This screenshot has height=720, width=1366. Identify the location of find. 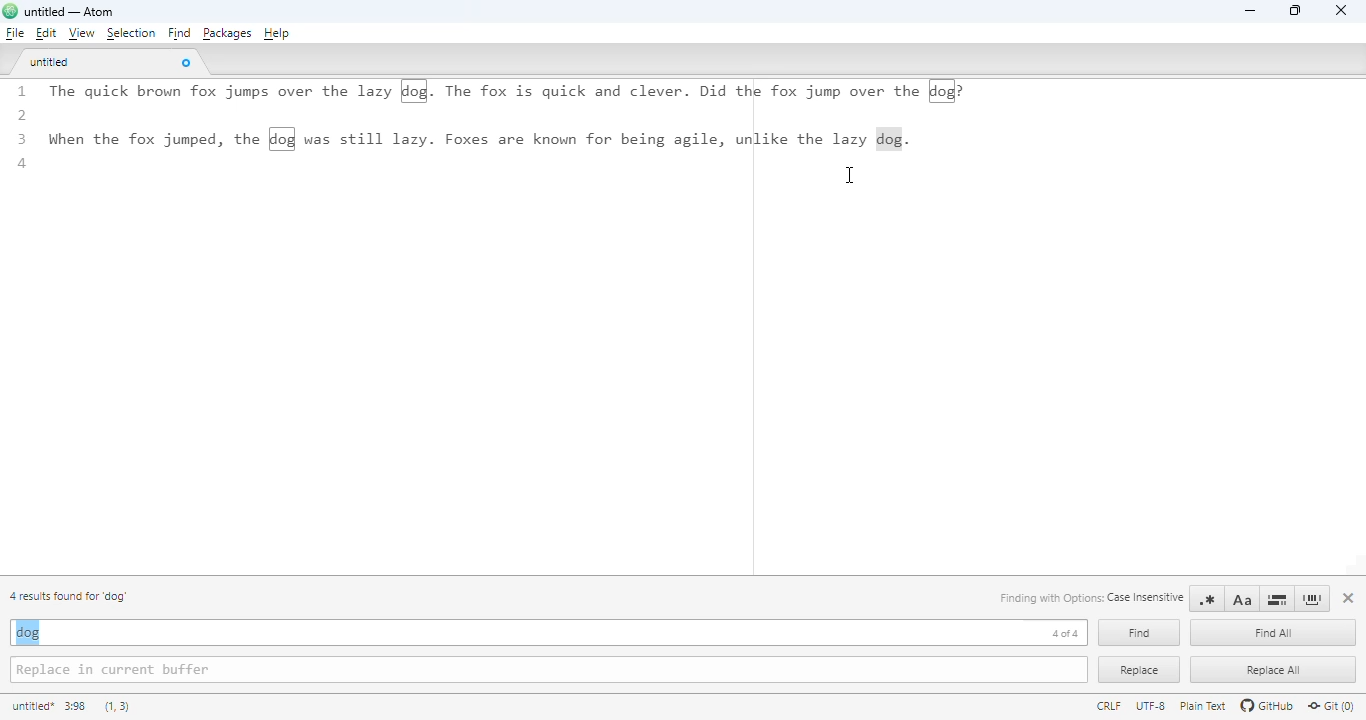
(178, 33).